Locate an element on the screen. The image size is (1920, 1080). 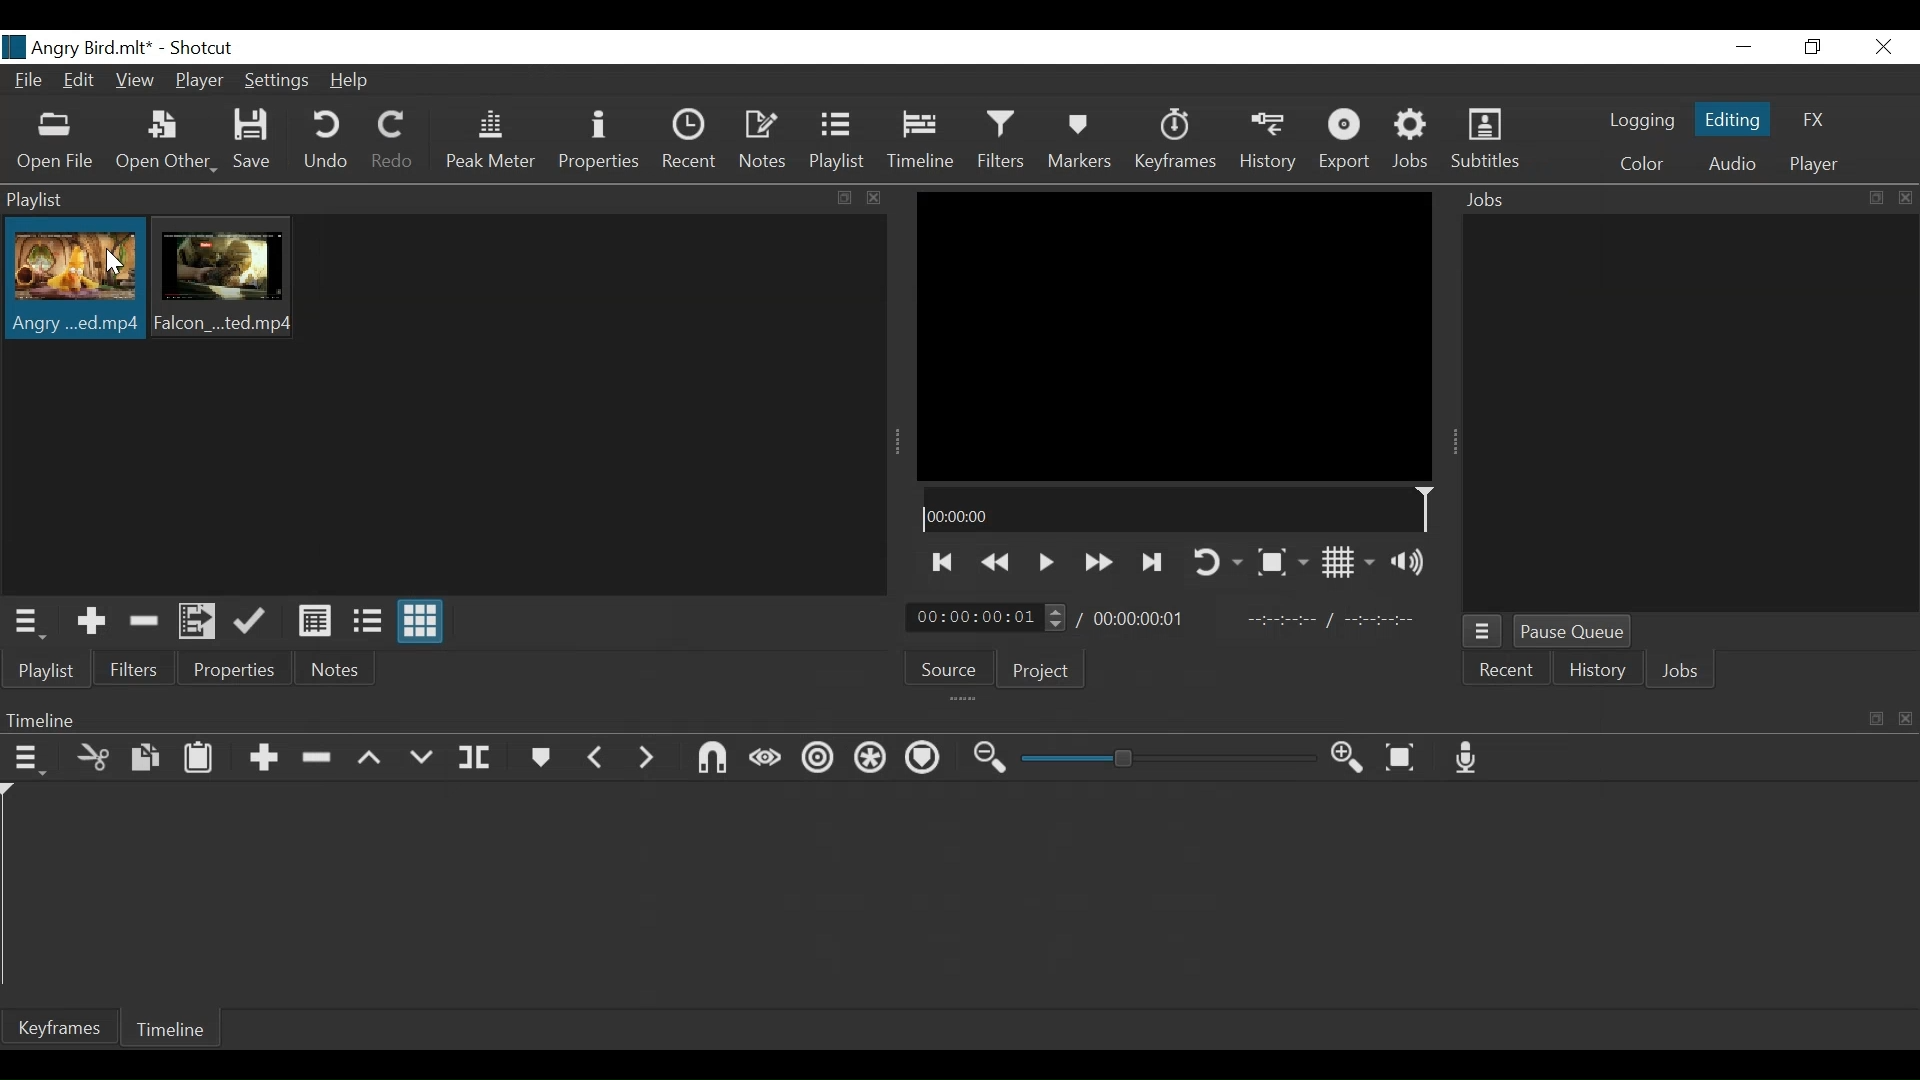
Timeline is located at coordinates (1178, 509).